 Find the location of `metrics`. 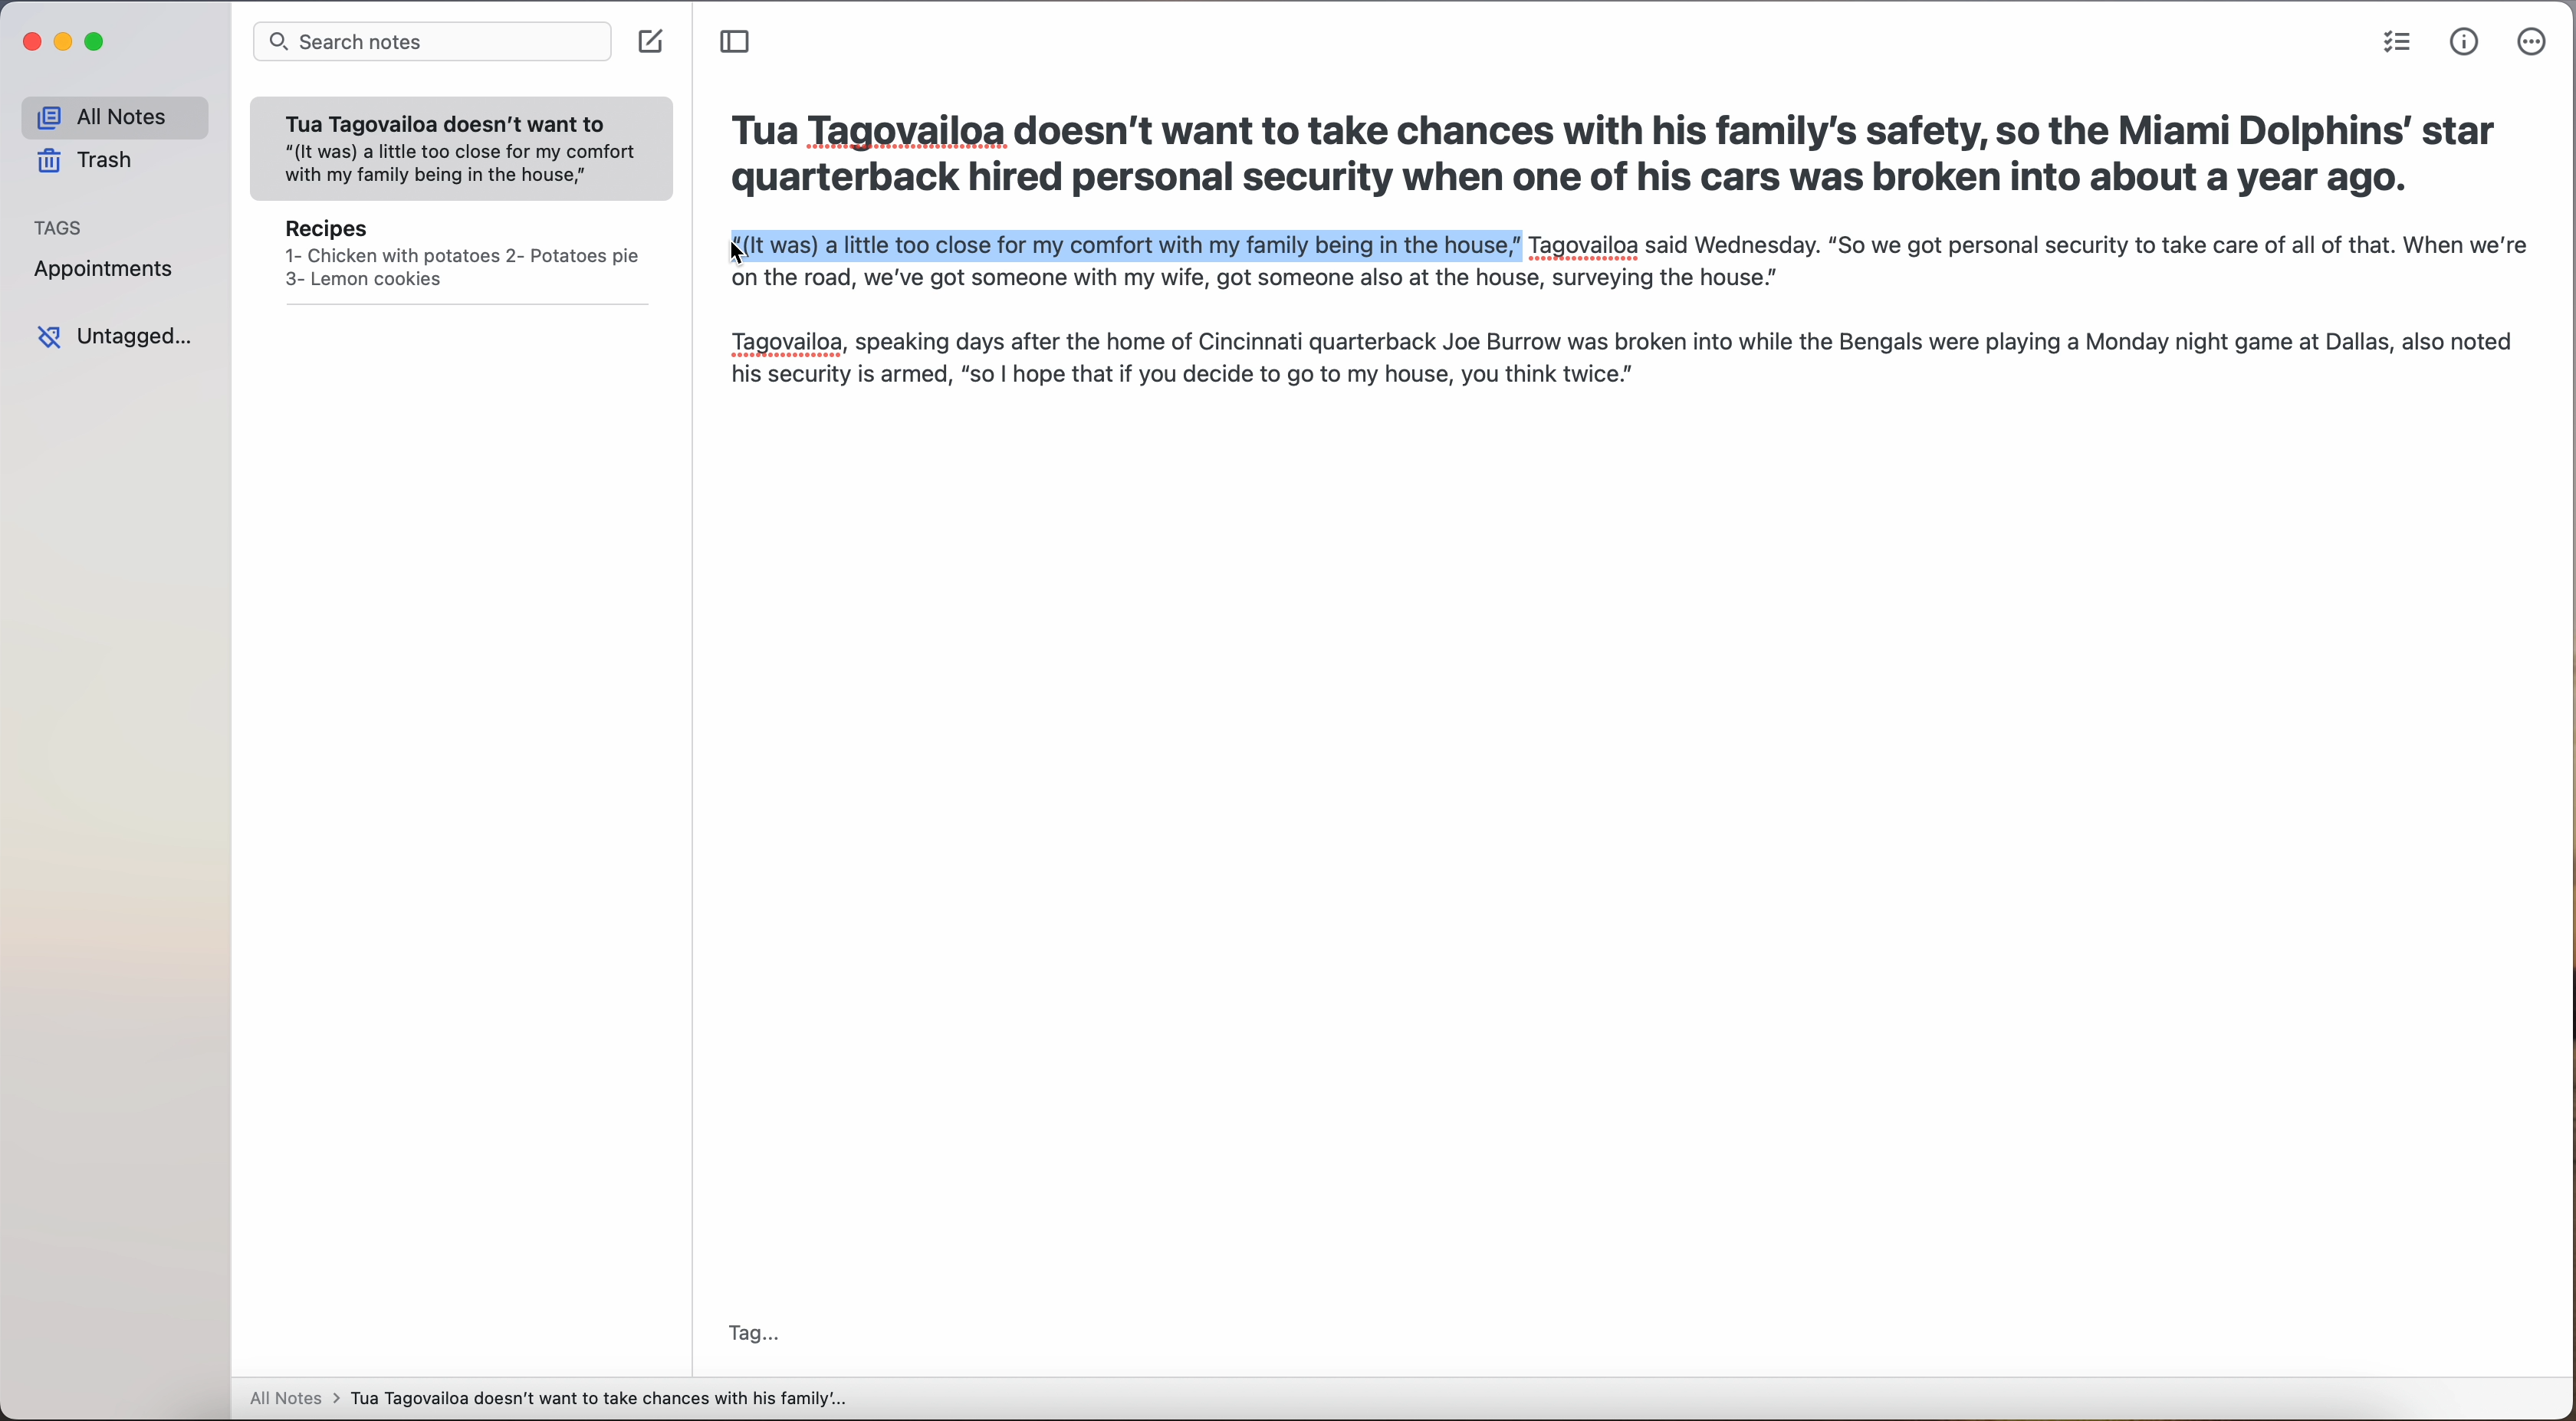

metrics is located at coordinates (2465, 43).